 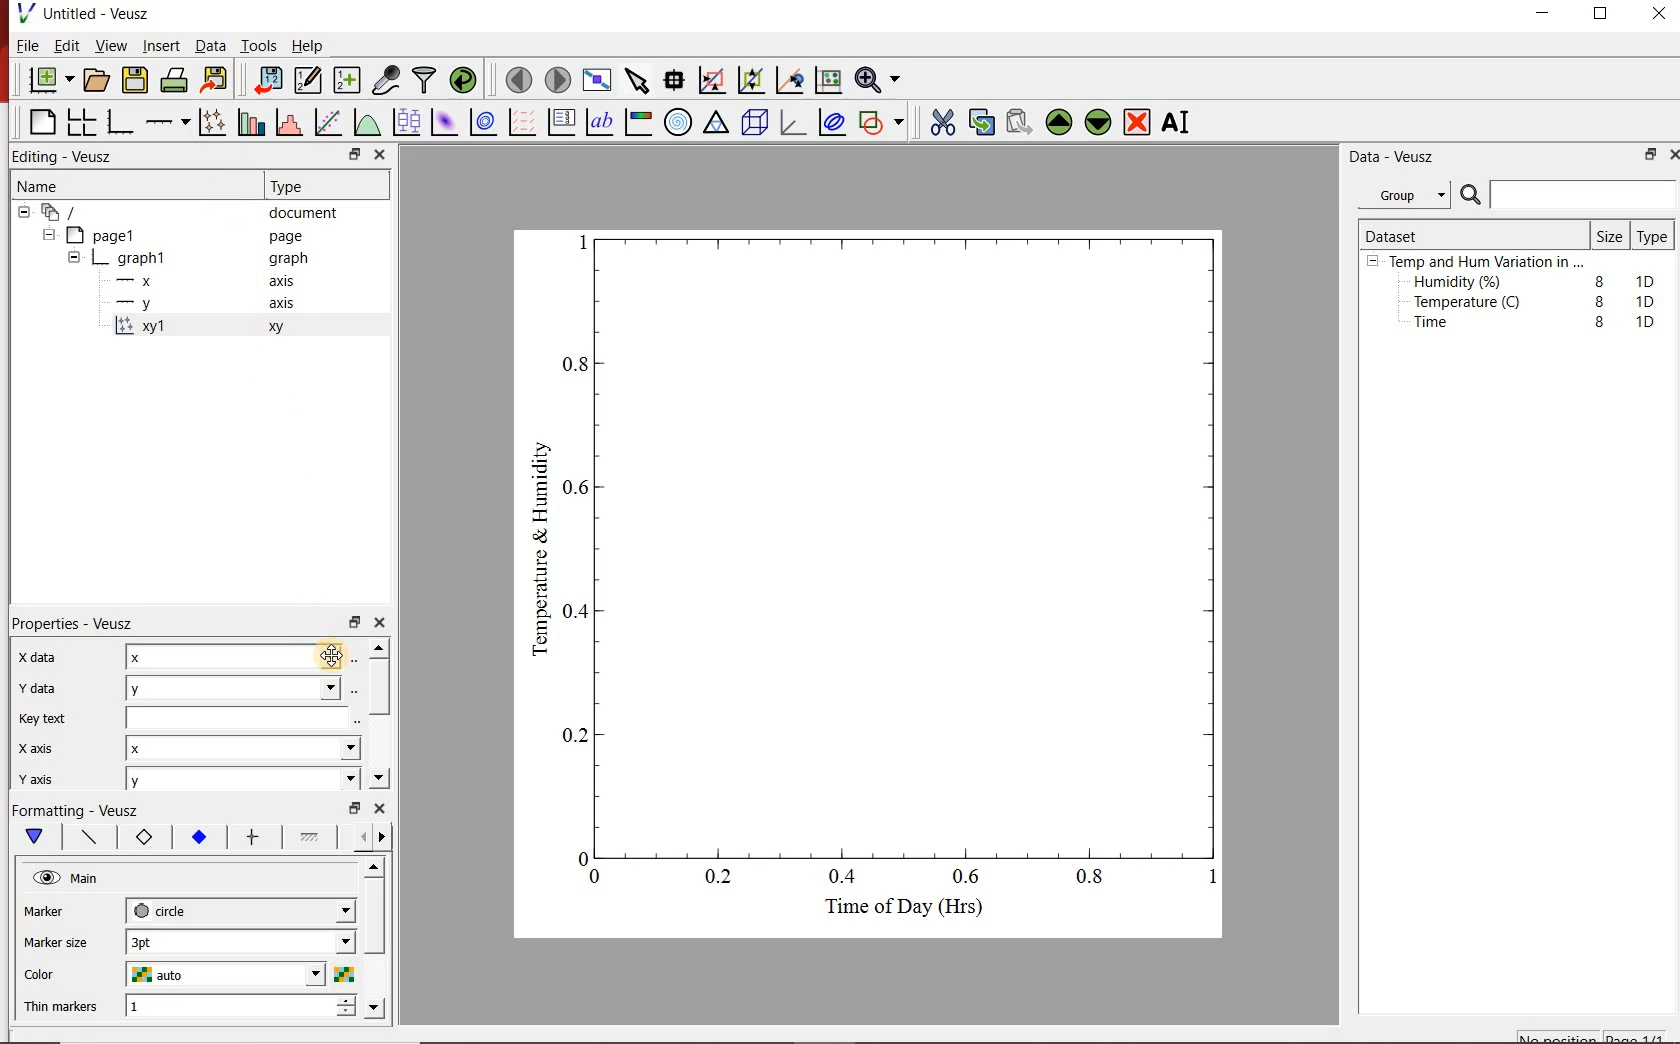 I want to click on text label, so click(x=604, y=121).